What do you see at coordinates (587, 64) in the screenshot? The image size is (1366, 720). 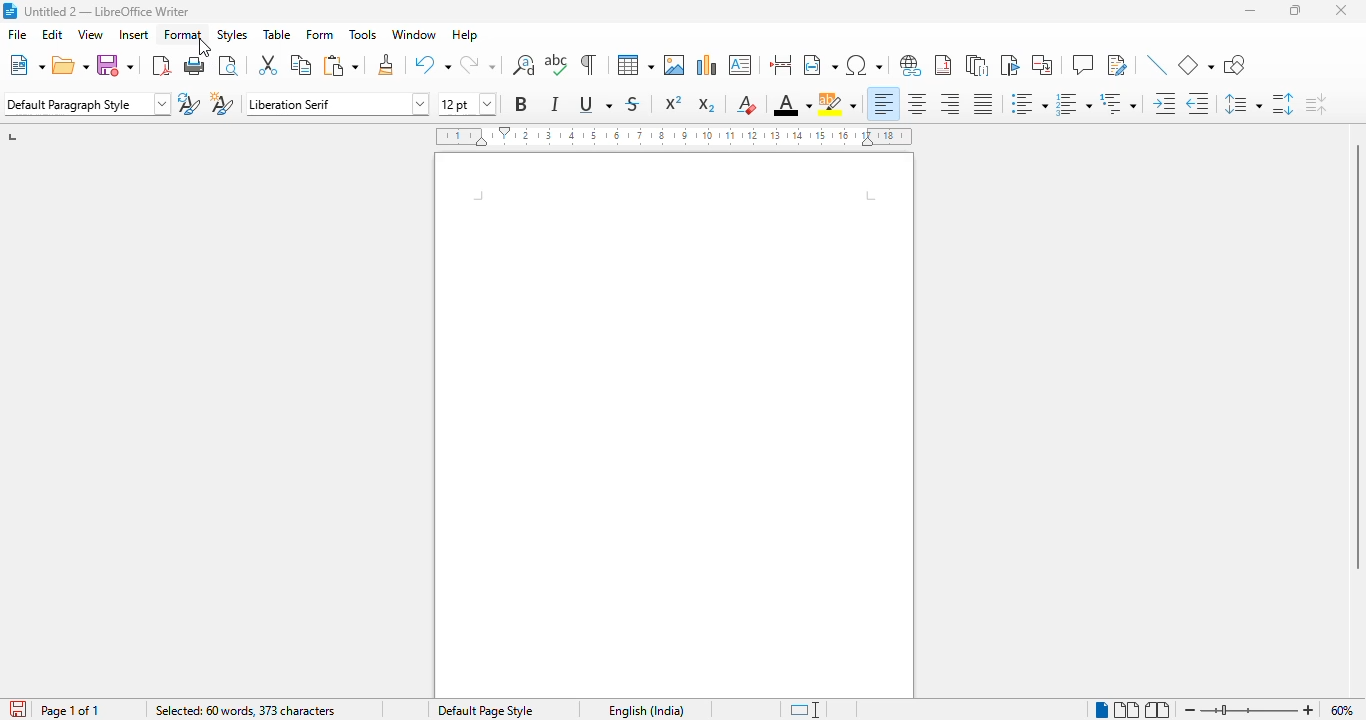 I see `toggle formatting marks` at bounding box center [587, 64].